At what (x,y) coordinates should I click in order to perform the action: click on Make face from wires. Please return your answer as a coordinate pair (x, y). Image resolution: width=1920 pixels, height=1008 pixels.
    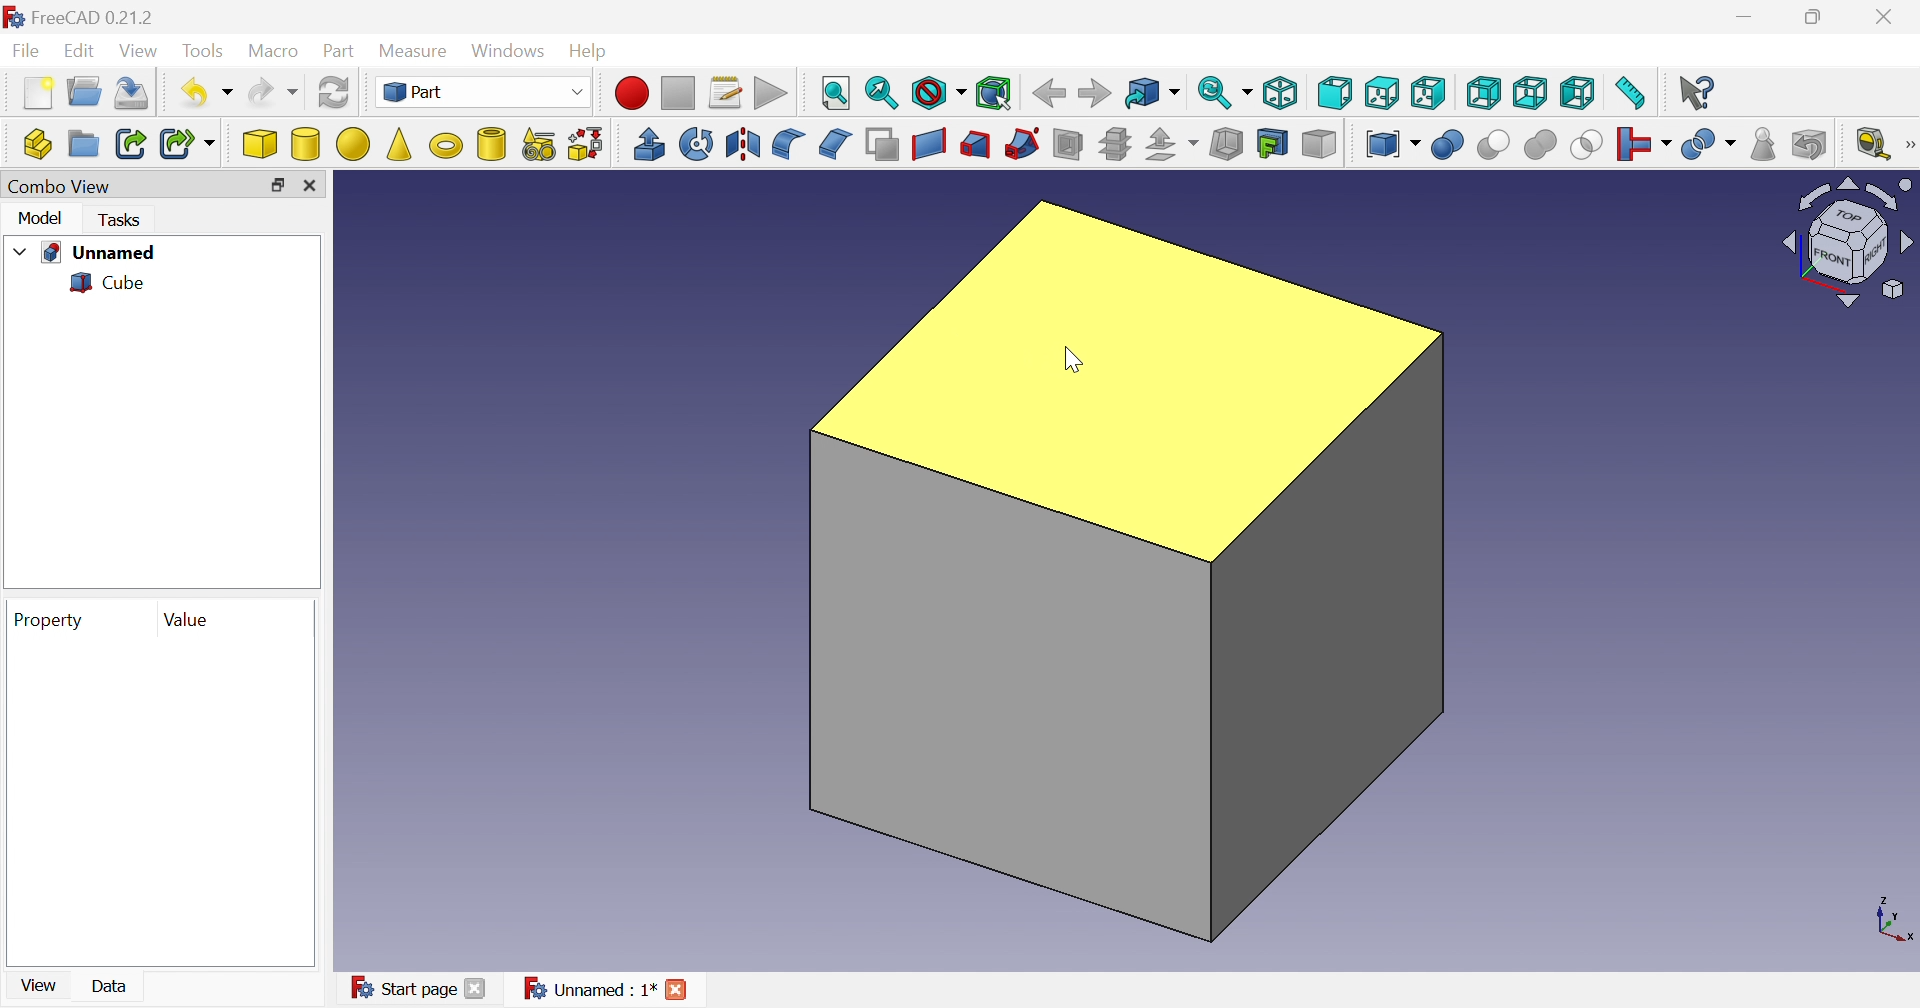
    Looking at the image, I should click on (883, 145).